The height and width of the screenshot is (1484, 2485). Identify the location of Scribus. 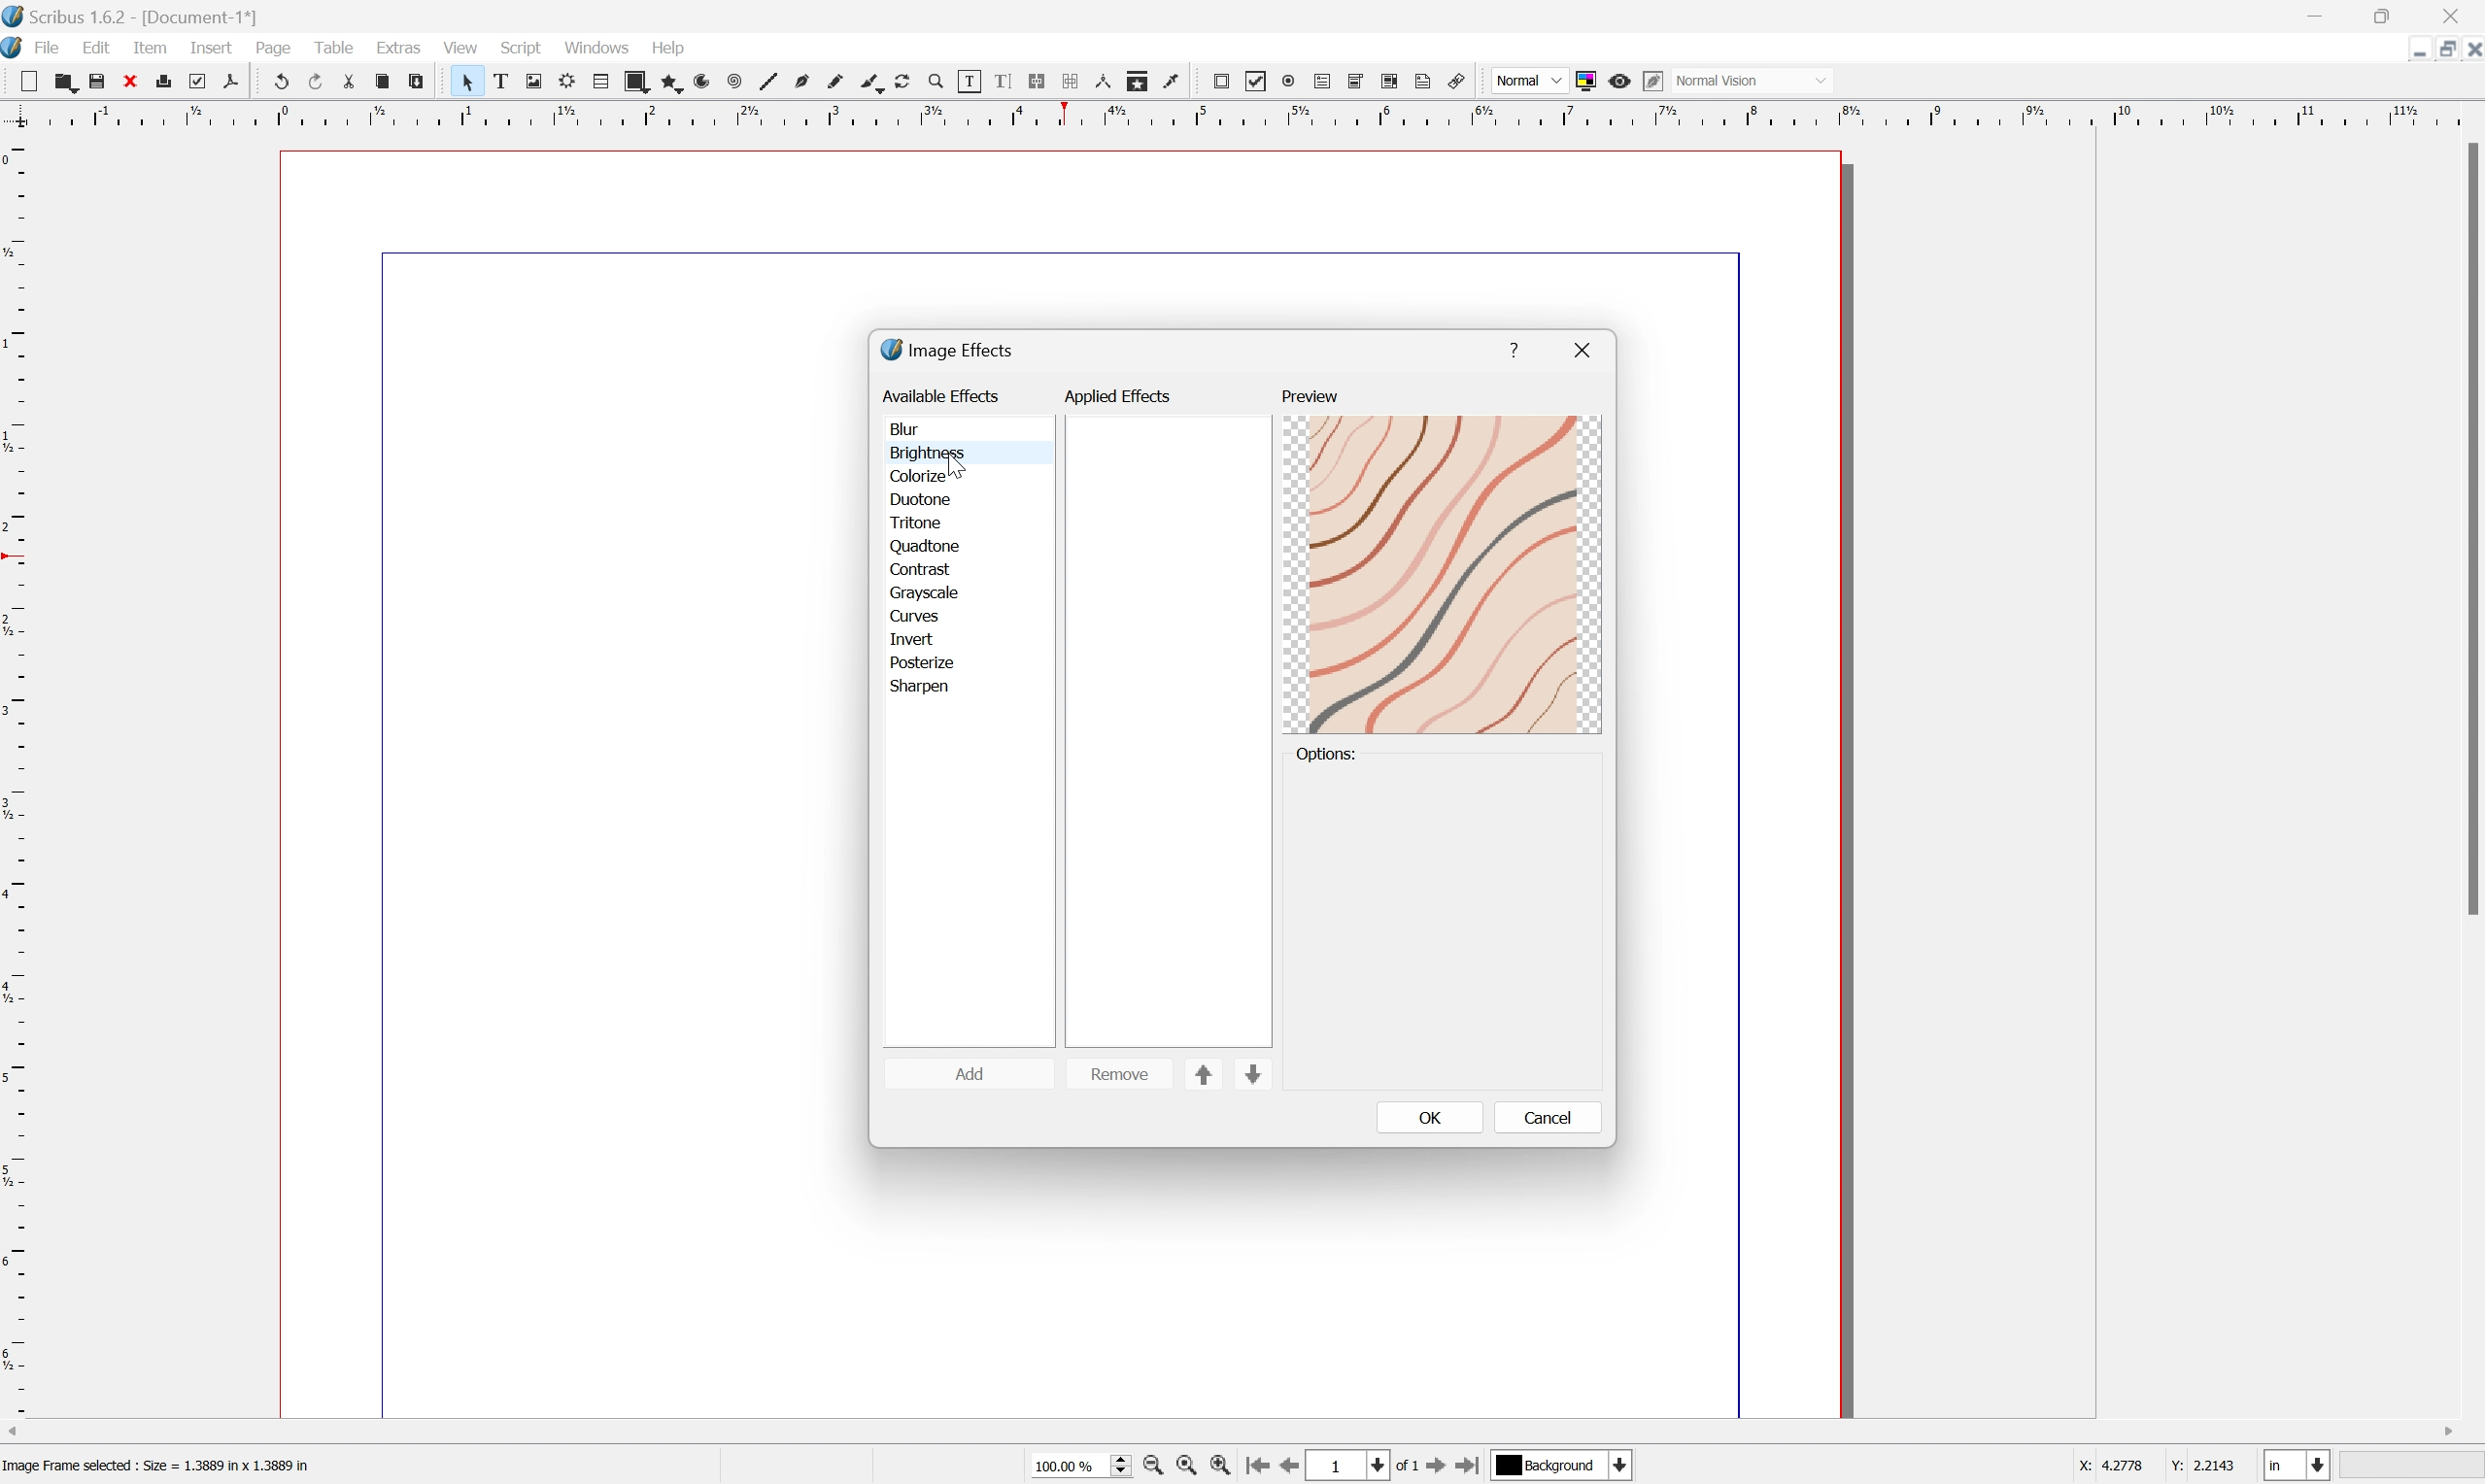
(16, 48).